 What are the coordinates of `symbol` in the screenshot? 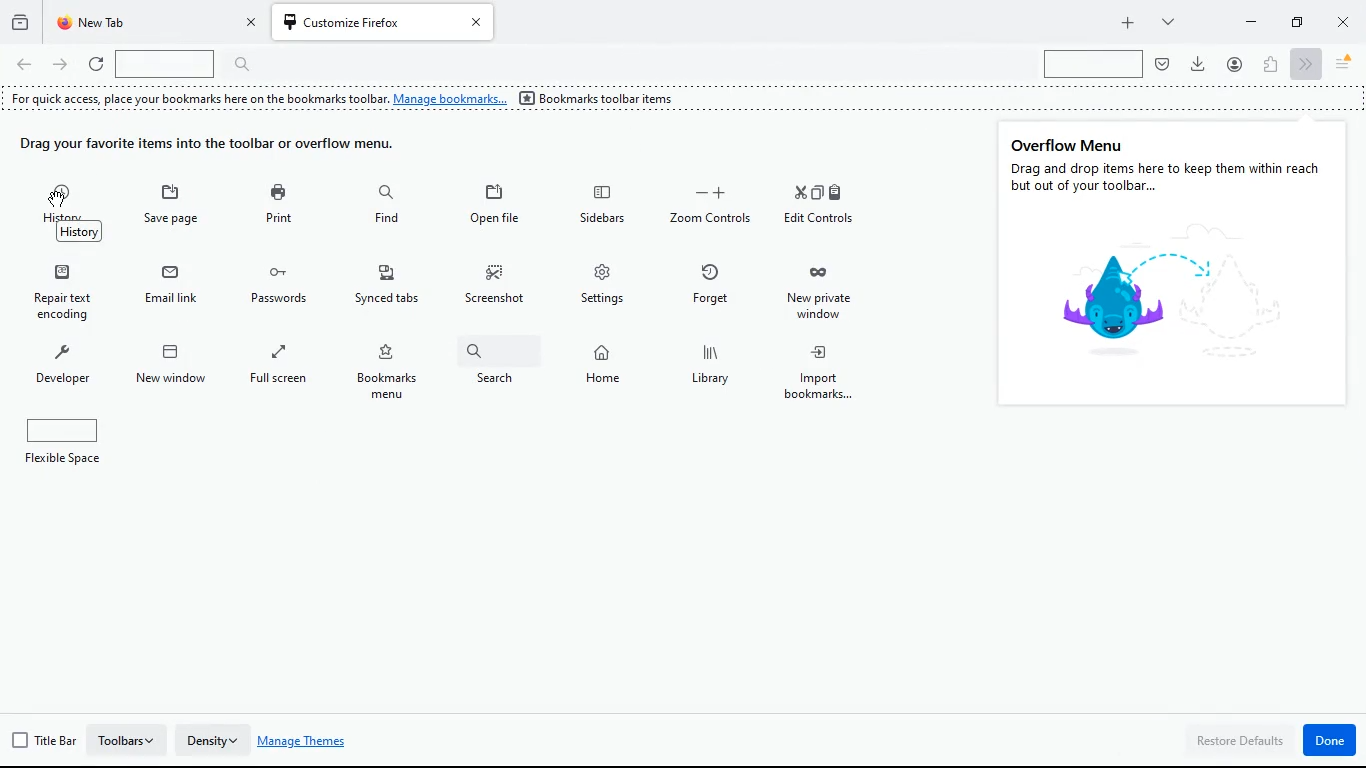 It's located at (1145, 295).